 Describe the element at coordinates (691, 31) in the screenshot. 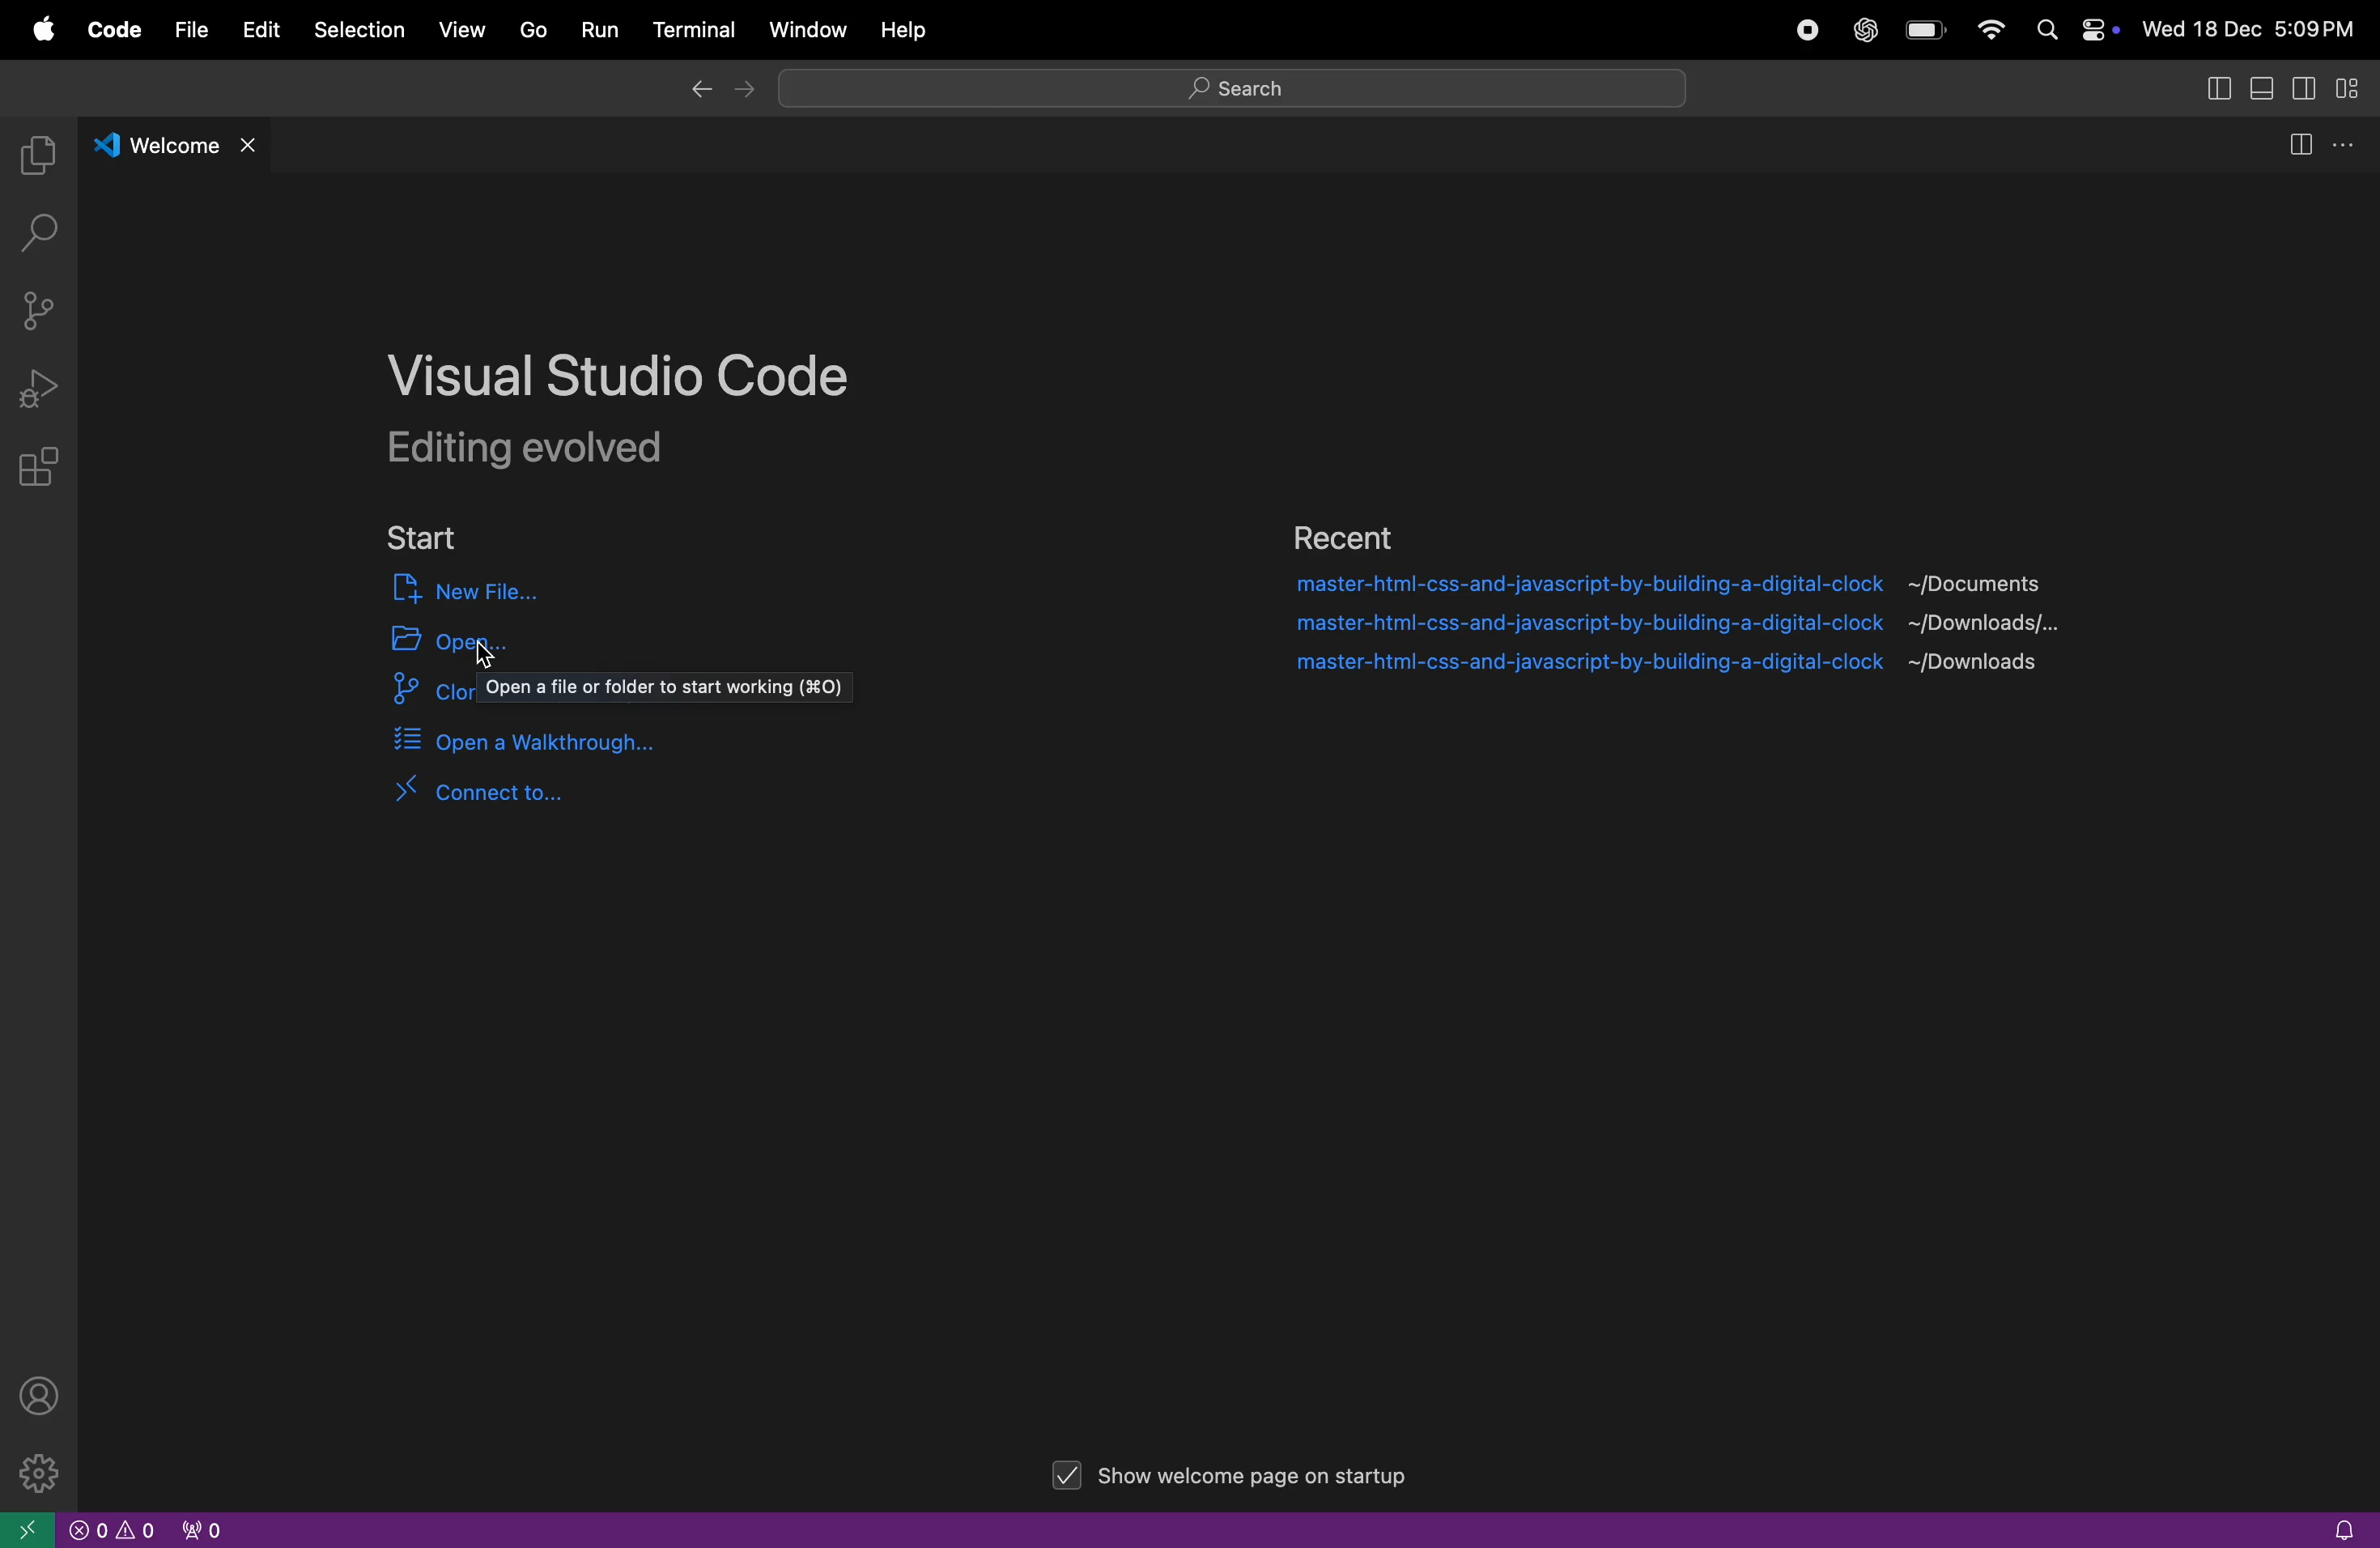

I see `terminal` at that location.